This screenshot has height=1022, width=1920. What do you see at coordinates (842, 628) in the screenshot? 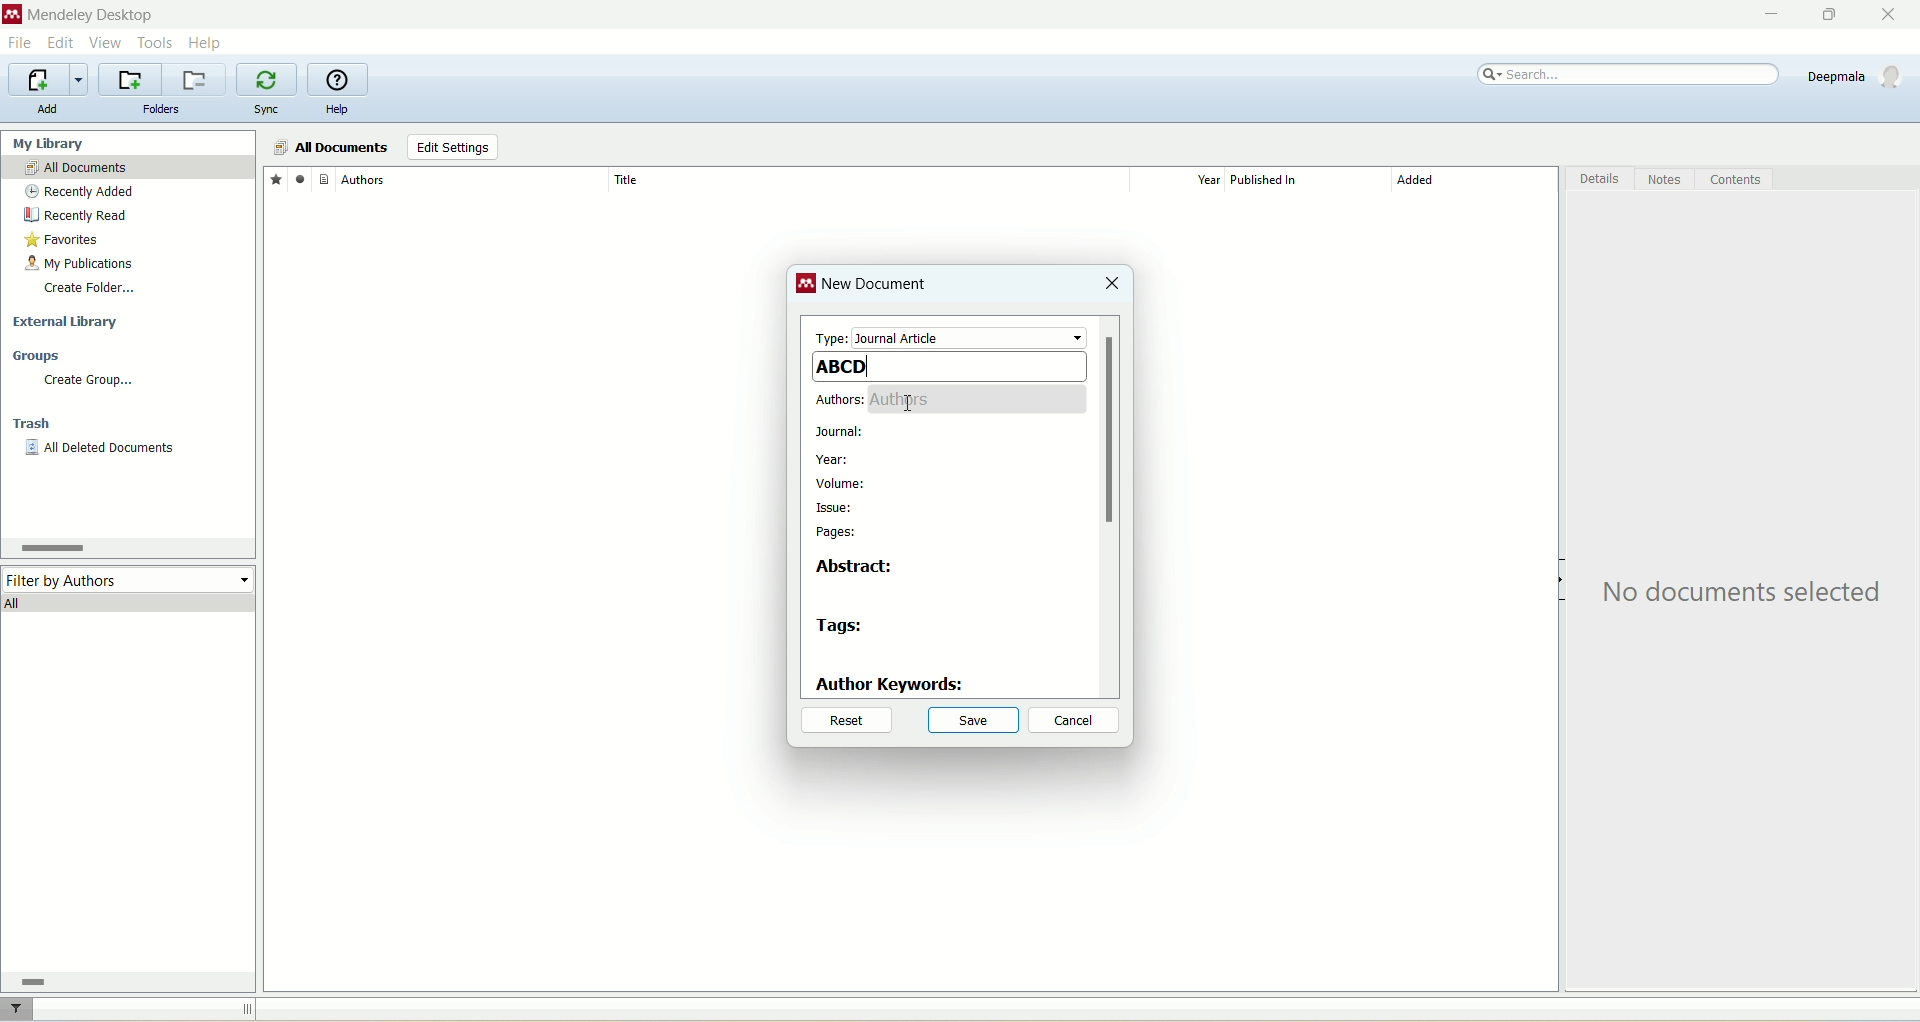
I see `tags` at bounding box center [842, 628].